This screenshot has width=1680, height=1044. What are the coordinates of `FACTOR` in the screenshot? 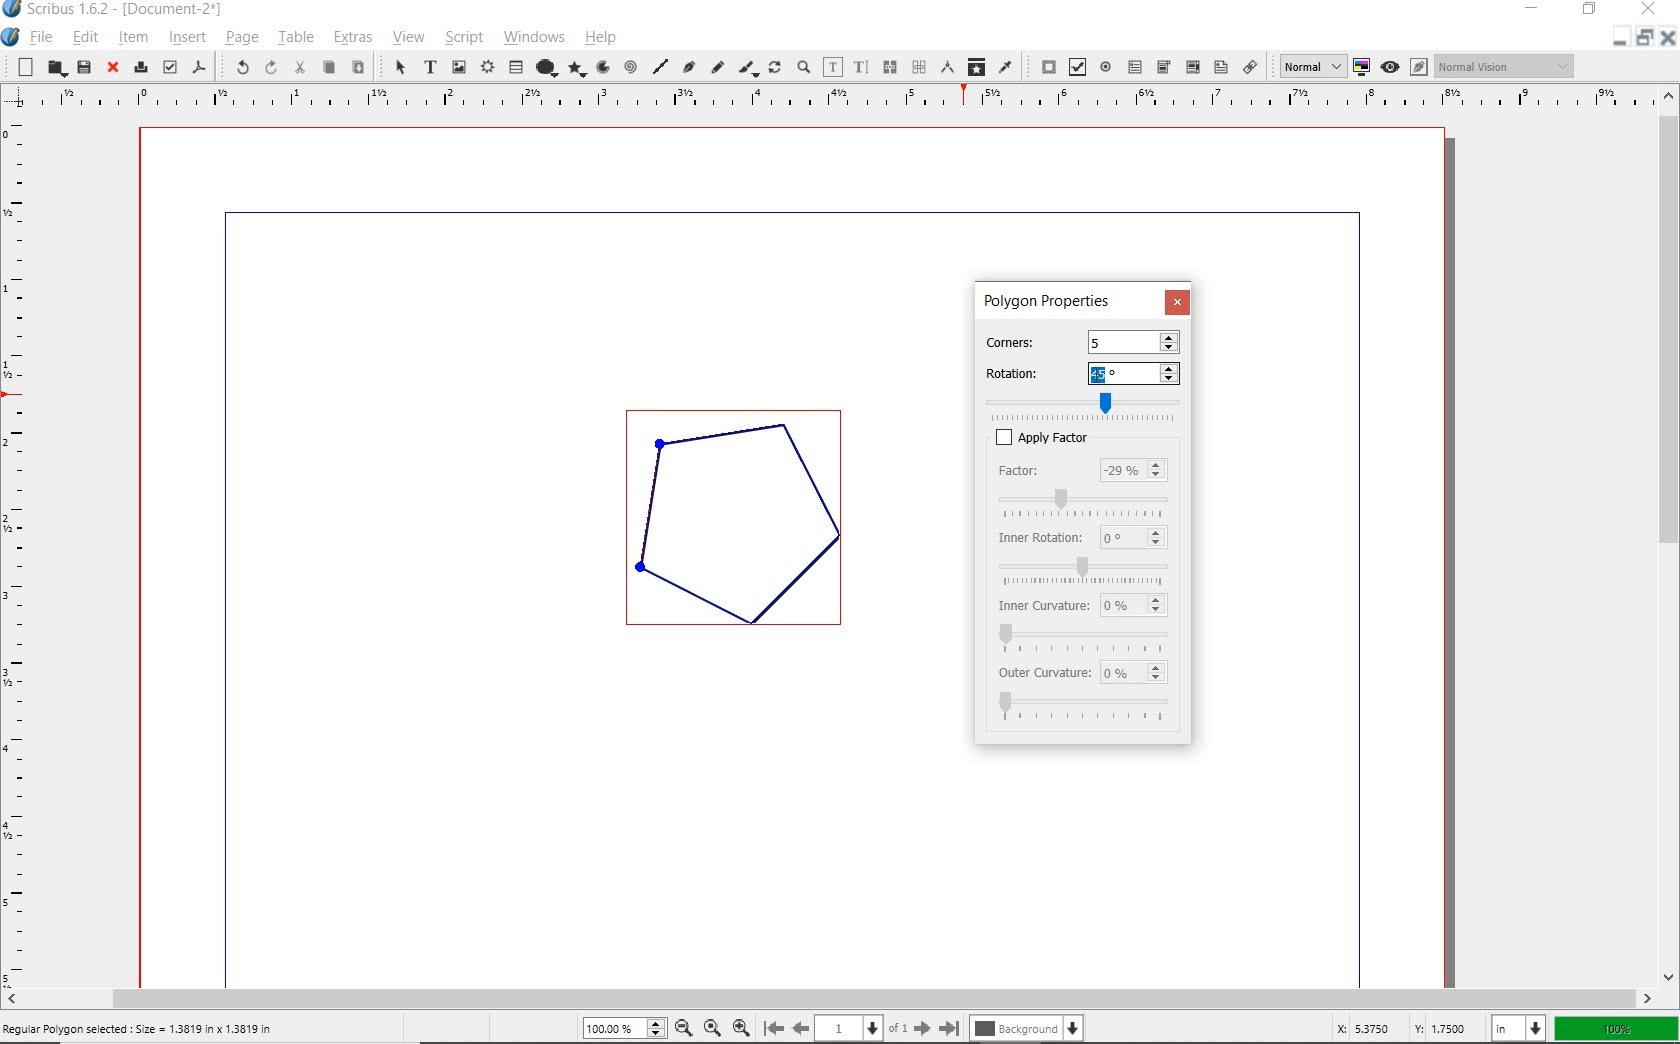 It's located at (1040, 471).